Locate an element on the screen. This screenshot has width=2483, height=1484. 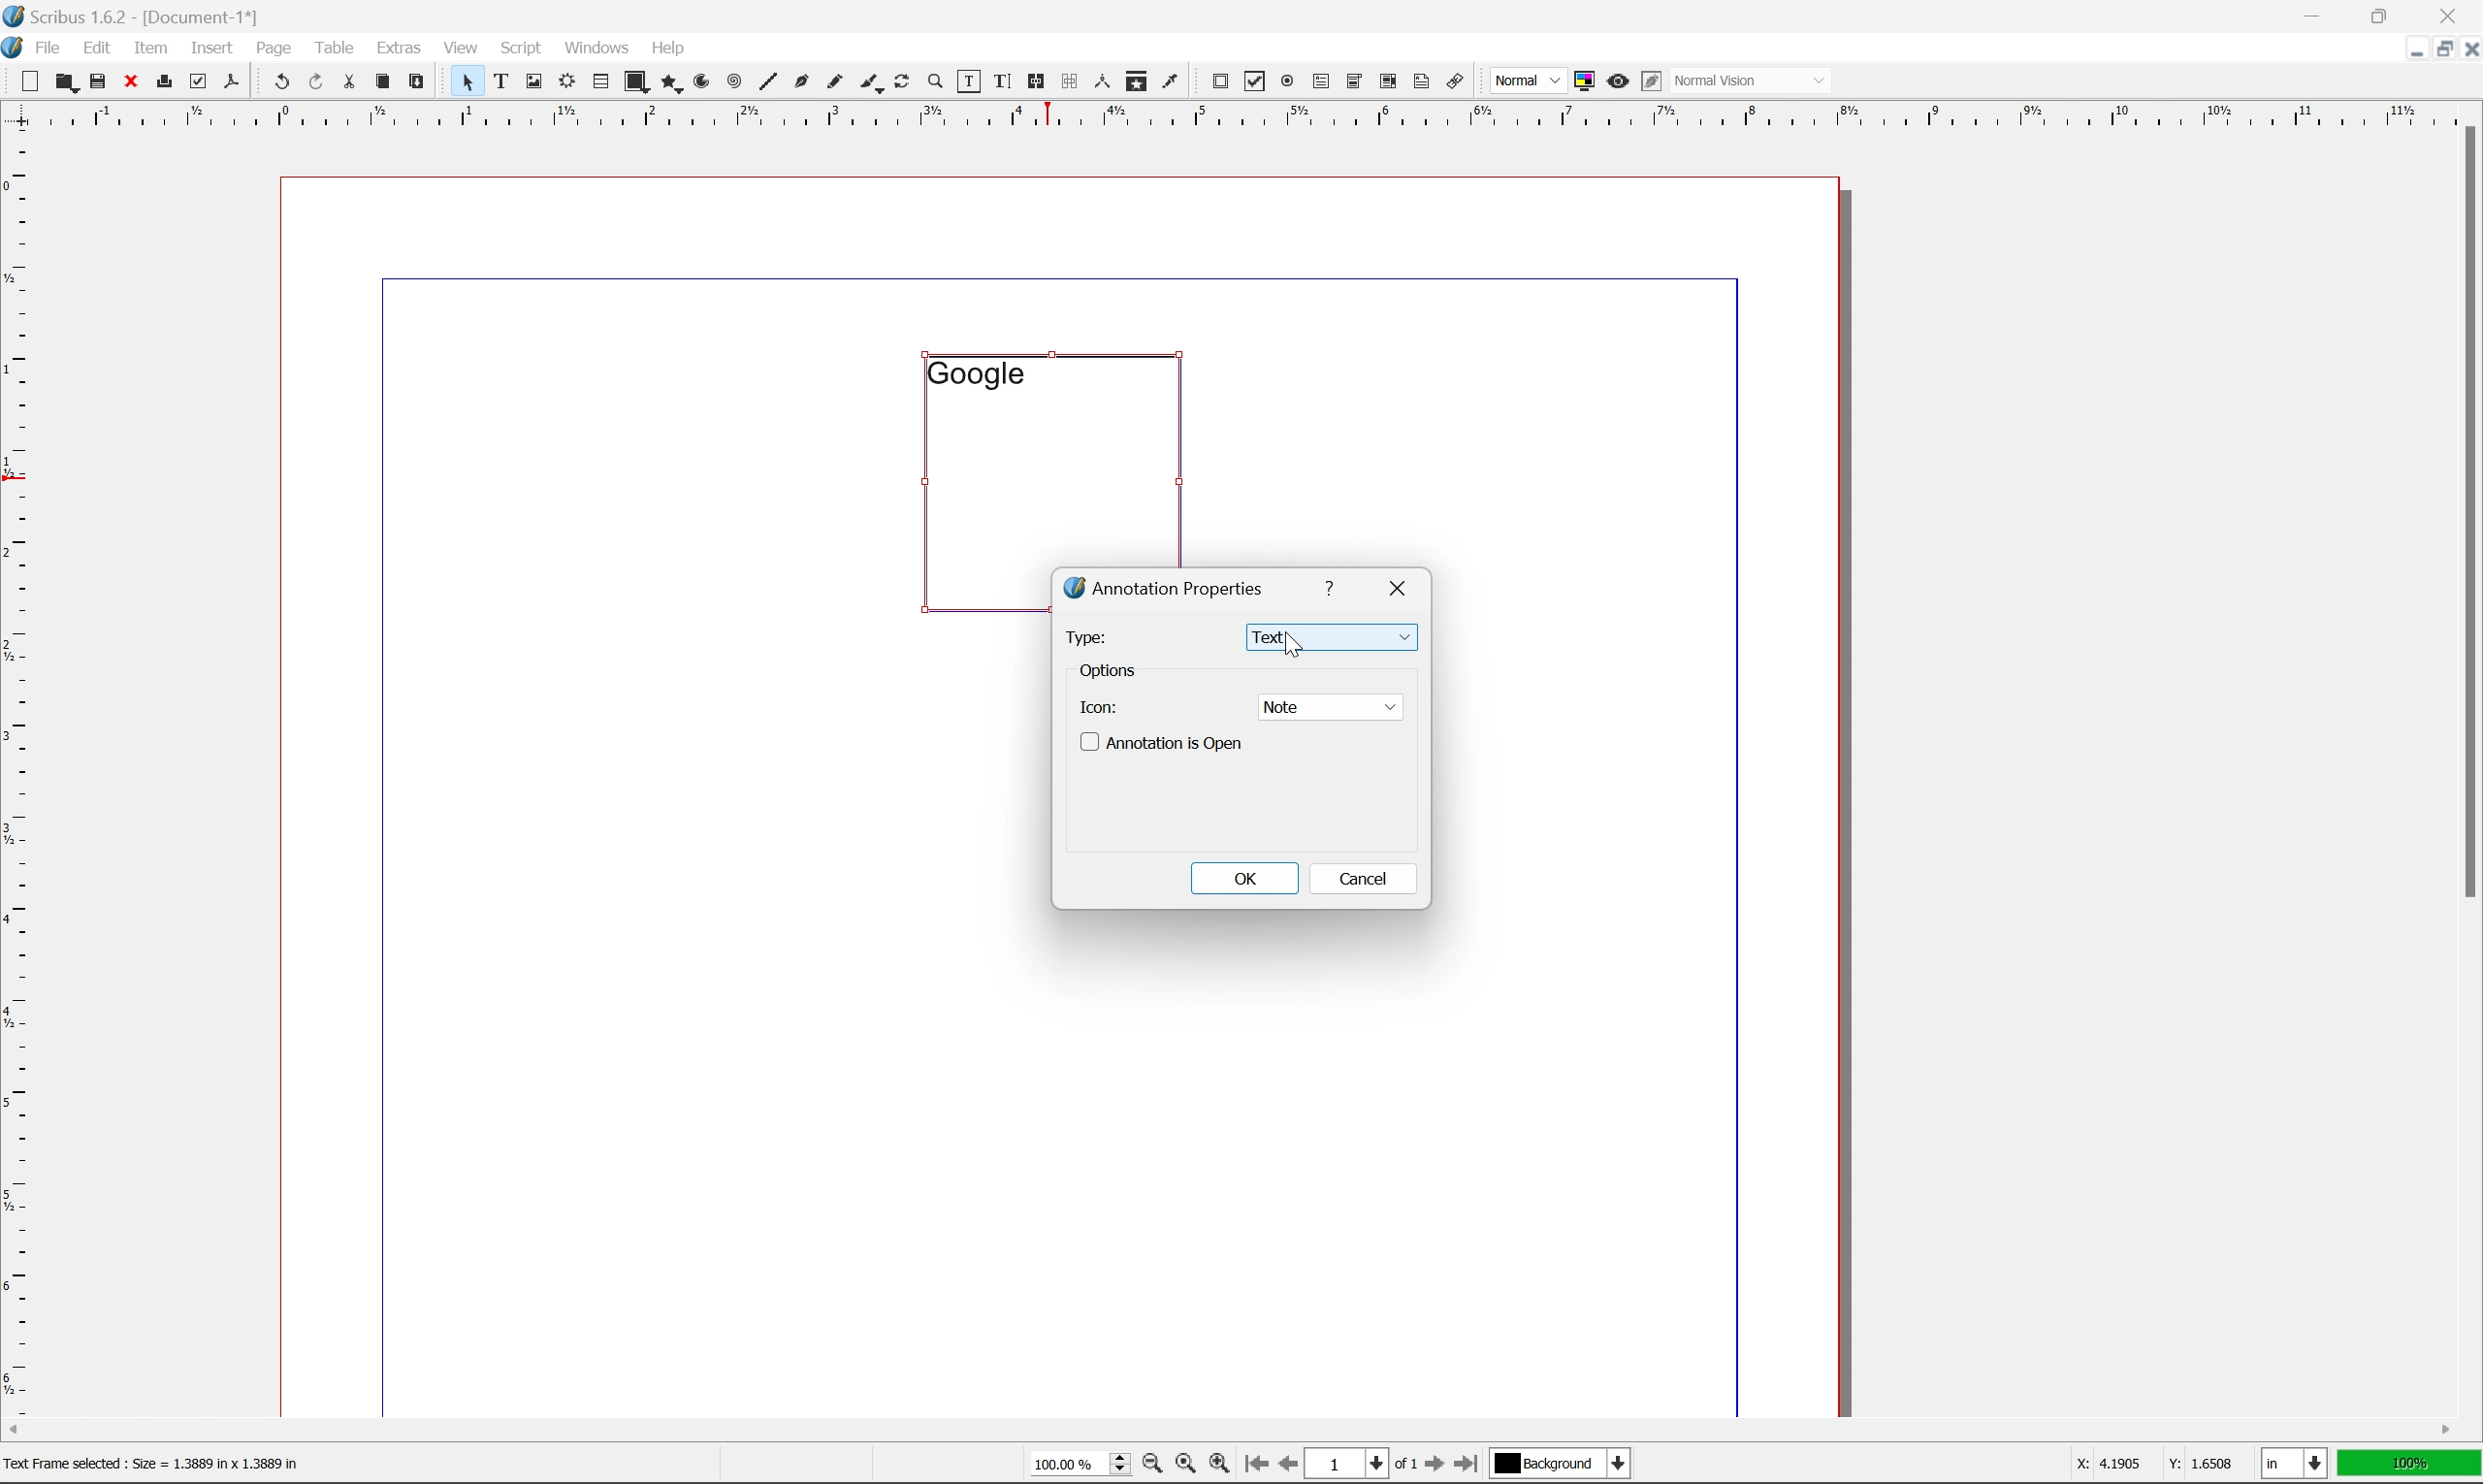
select current zoom level is located at coordinates (1080, 1462).